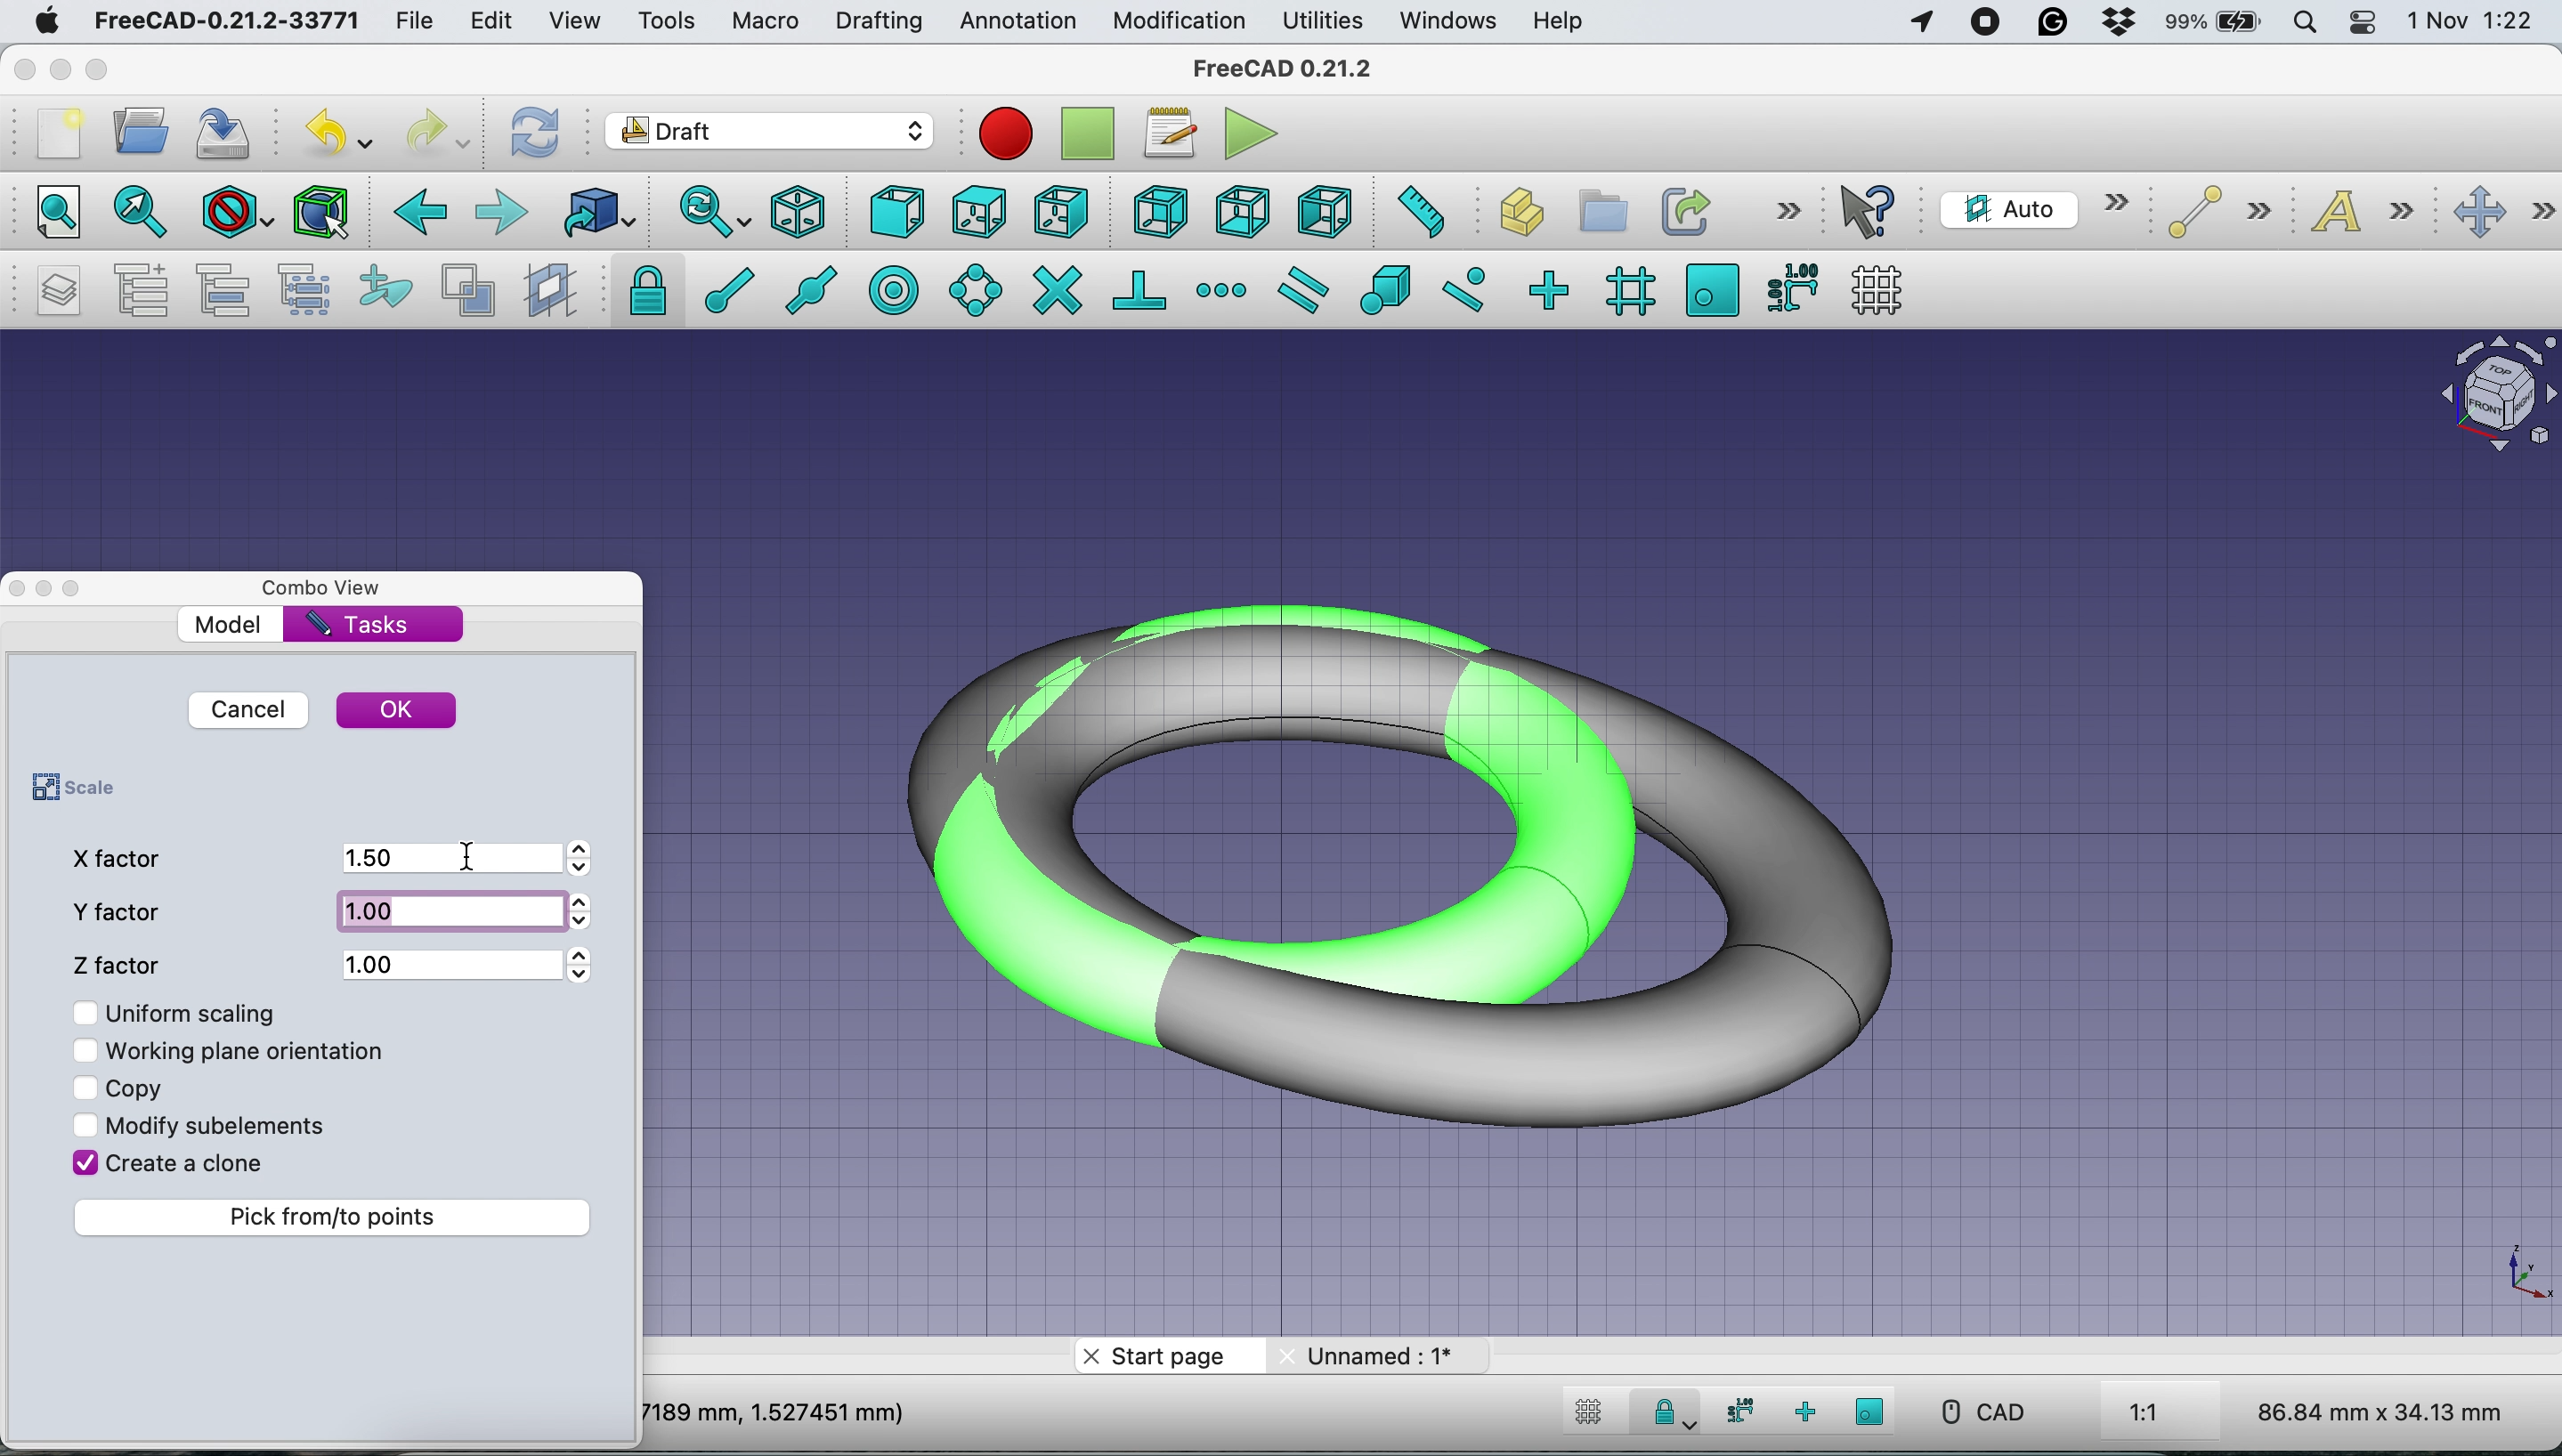 The height and width of the screenshot is (1456, 2562). What do you see at coordinates (1922, 24) in the screenshot?
I see `Apps Using Location` at bounding box center [1922, 24].